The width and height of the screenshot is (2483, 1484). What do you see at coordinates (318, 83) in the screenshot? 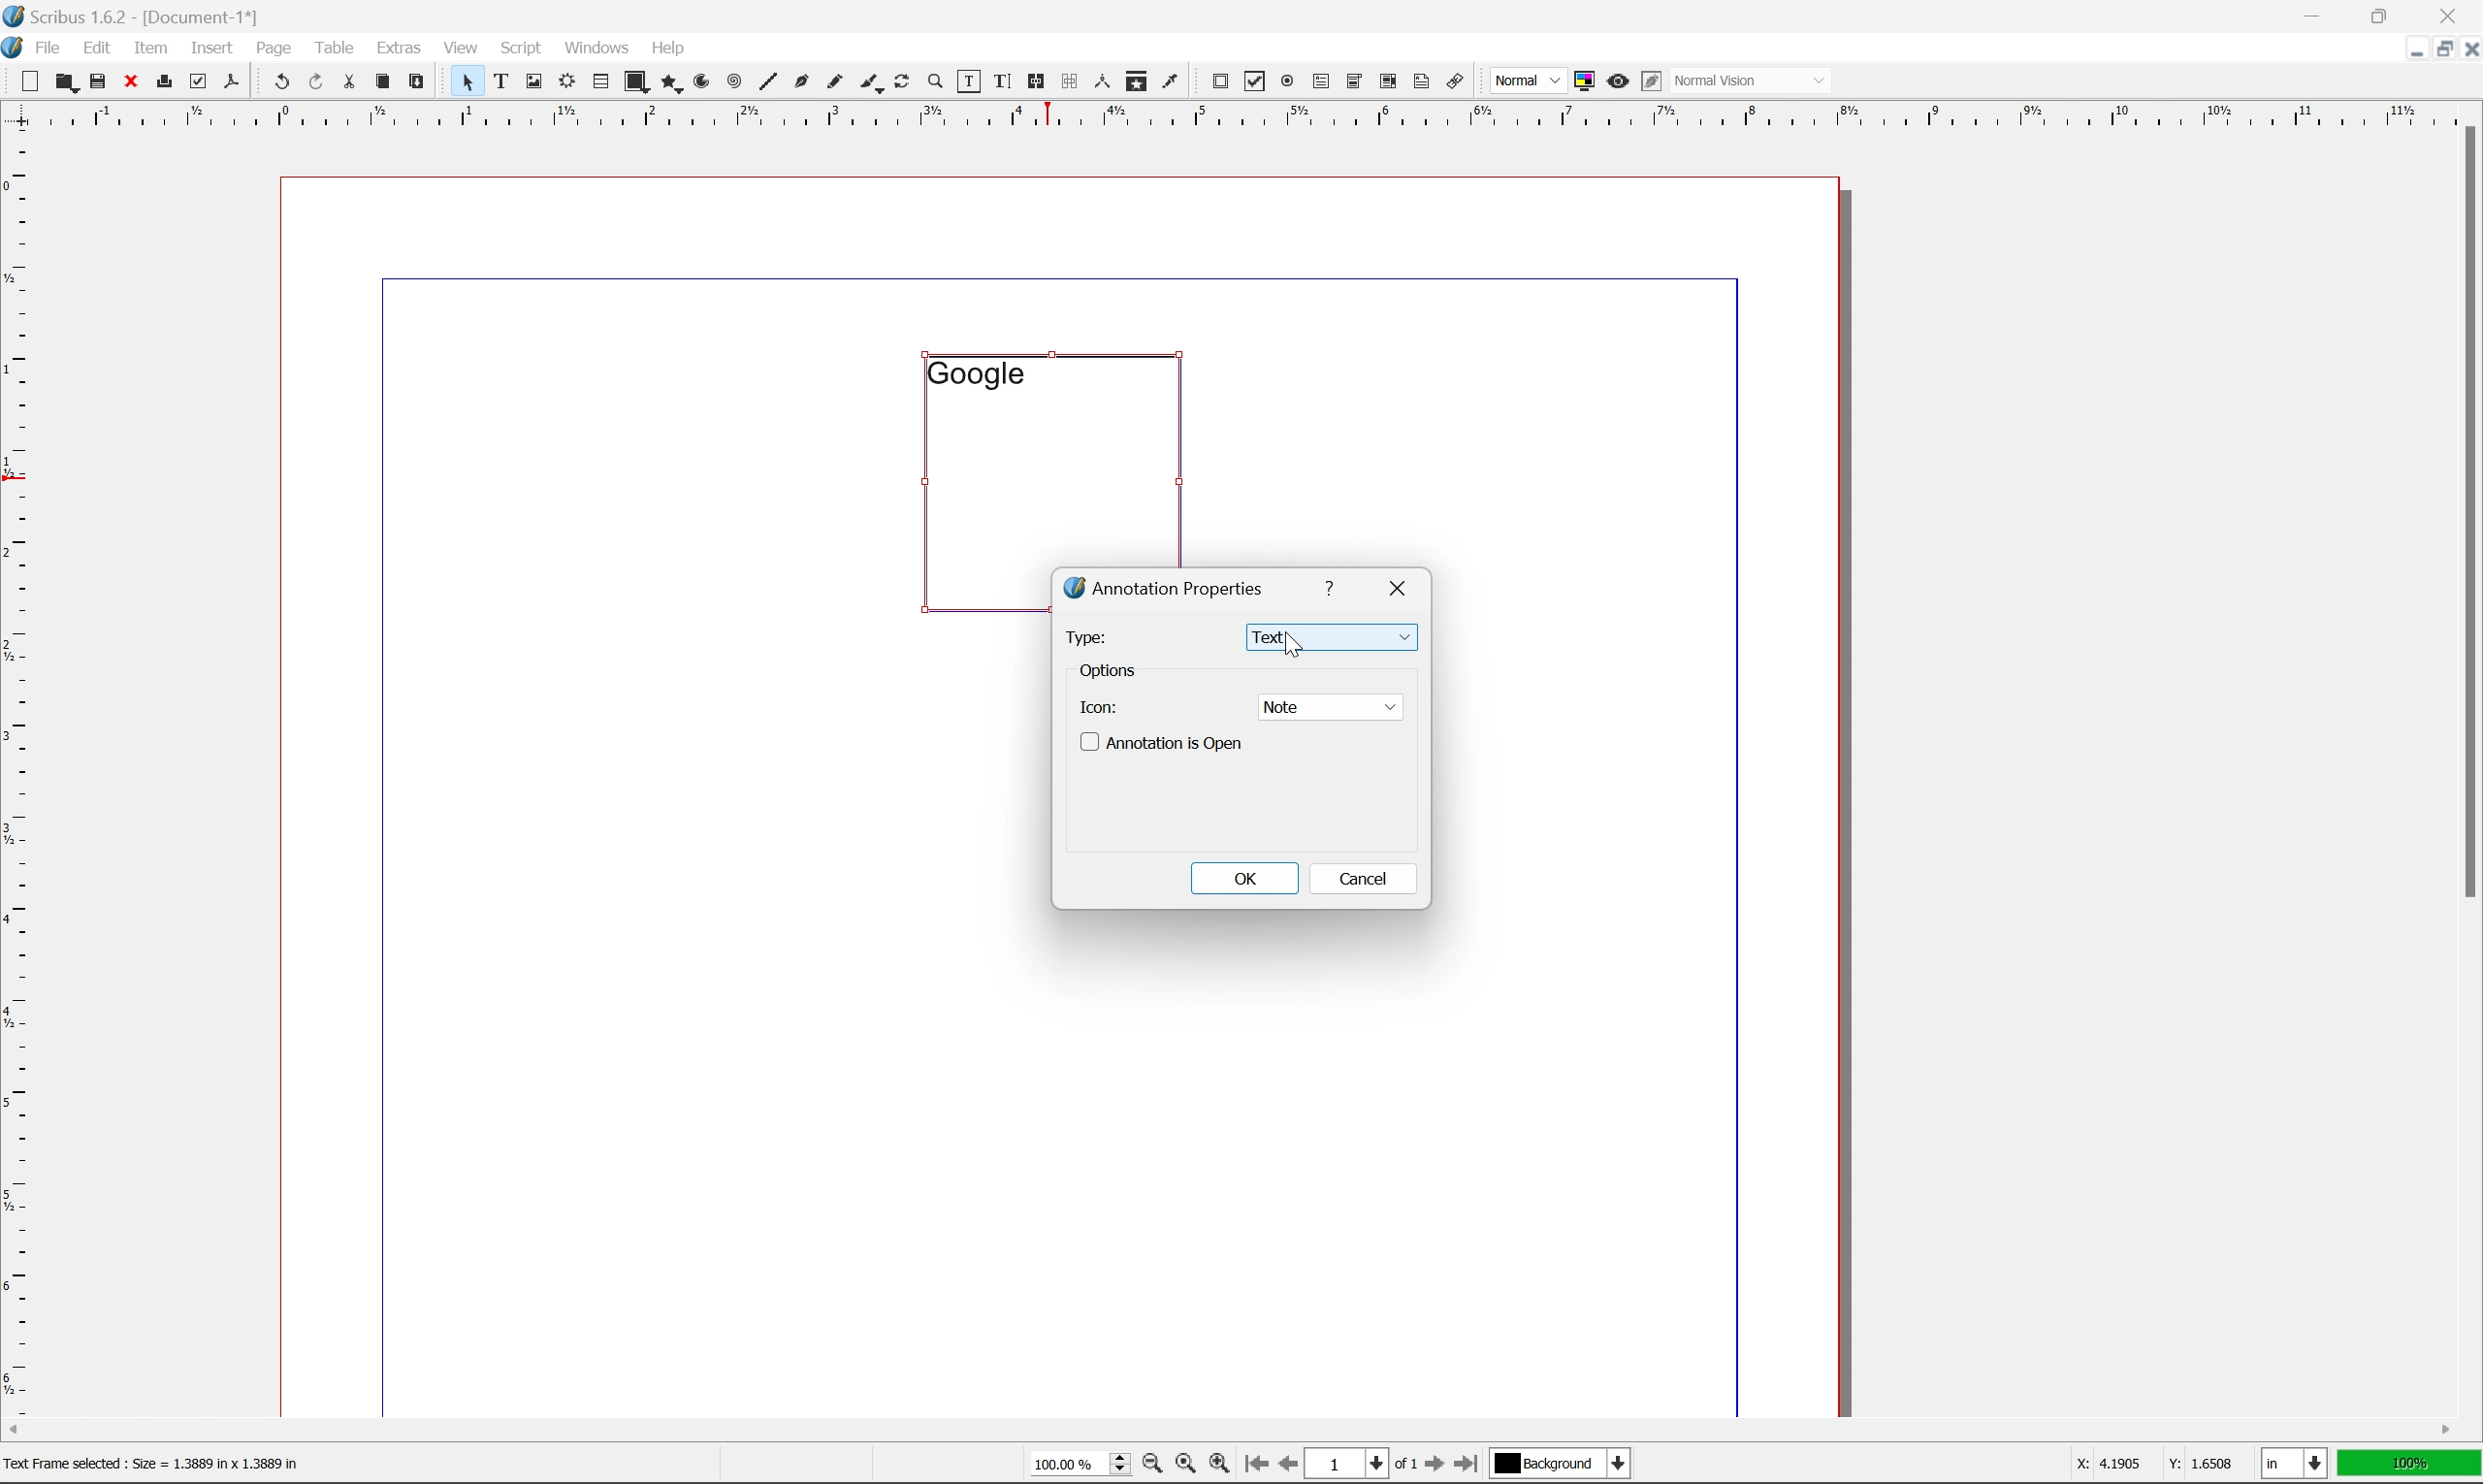
I see `redo` at bounding box center [318, 83].